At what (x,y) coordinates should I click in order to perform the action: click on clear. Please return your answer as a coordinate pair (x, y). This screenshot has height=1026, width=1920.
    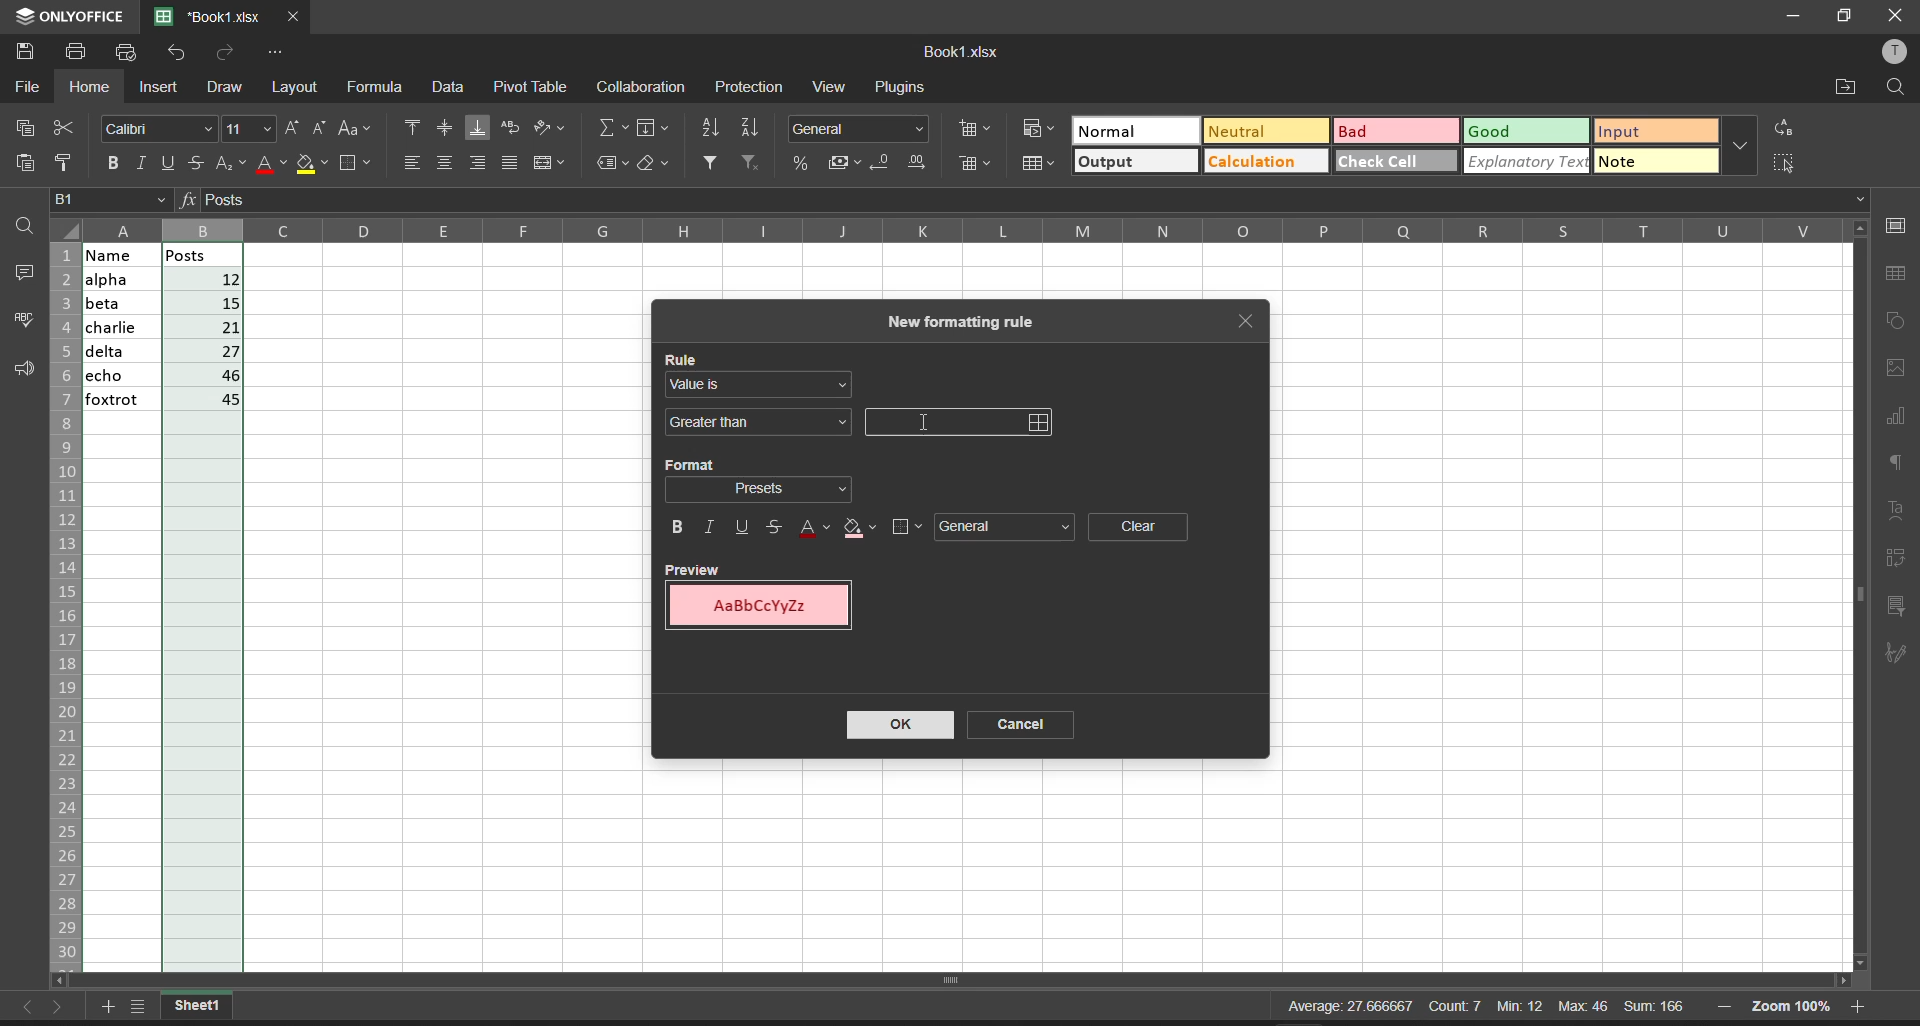
    Looking at the image, I should click on (1140, 528).